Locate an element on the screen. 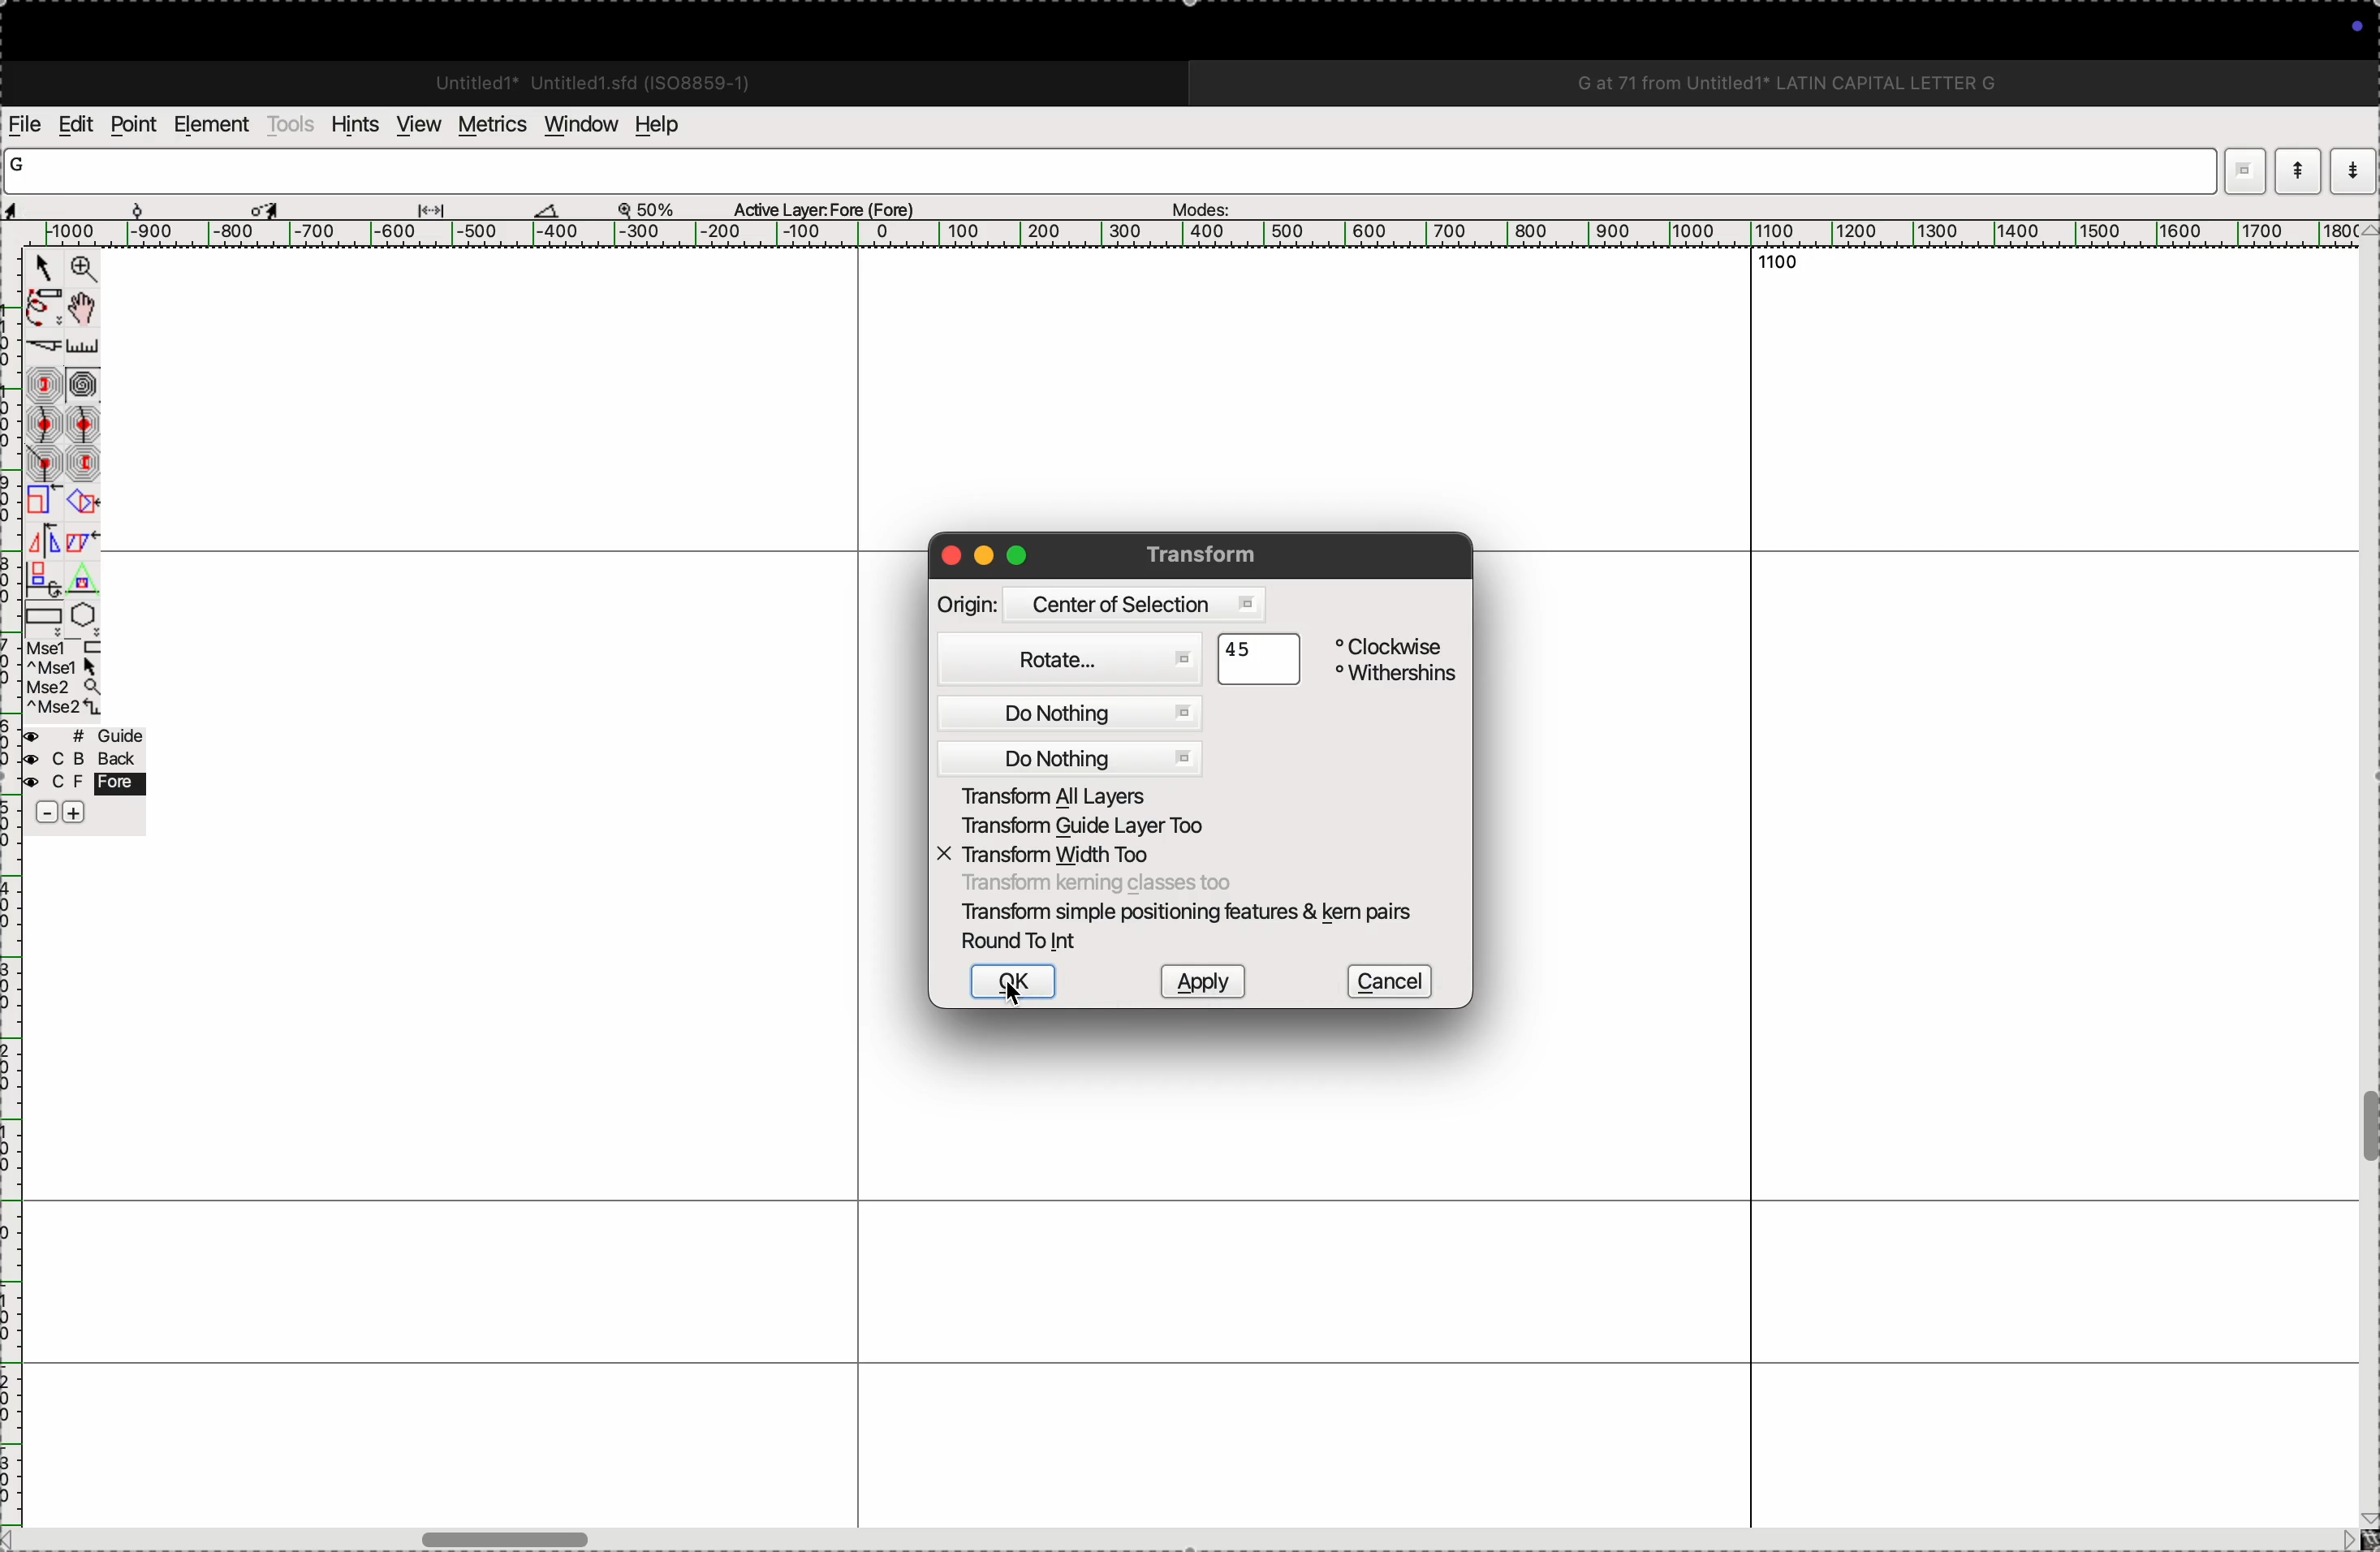 Image resolution: width=2380 pixels, height=1552 pixels. knife is located at coordinates (42, 348).